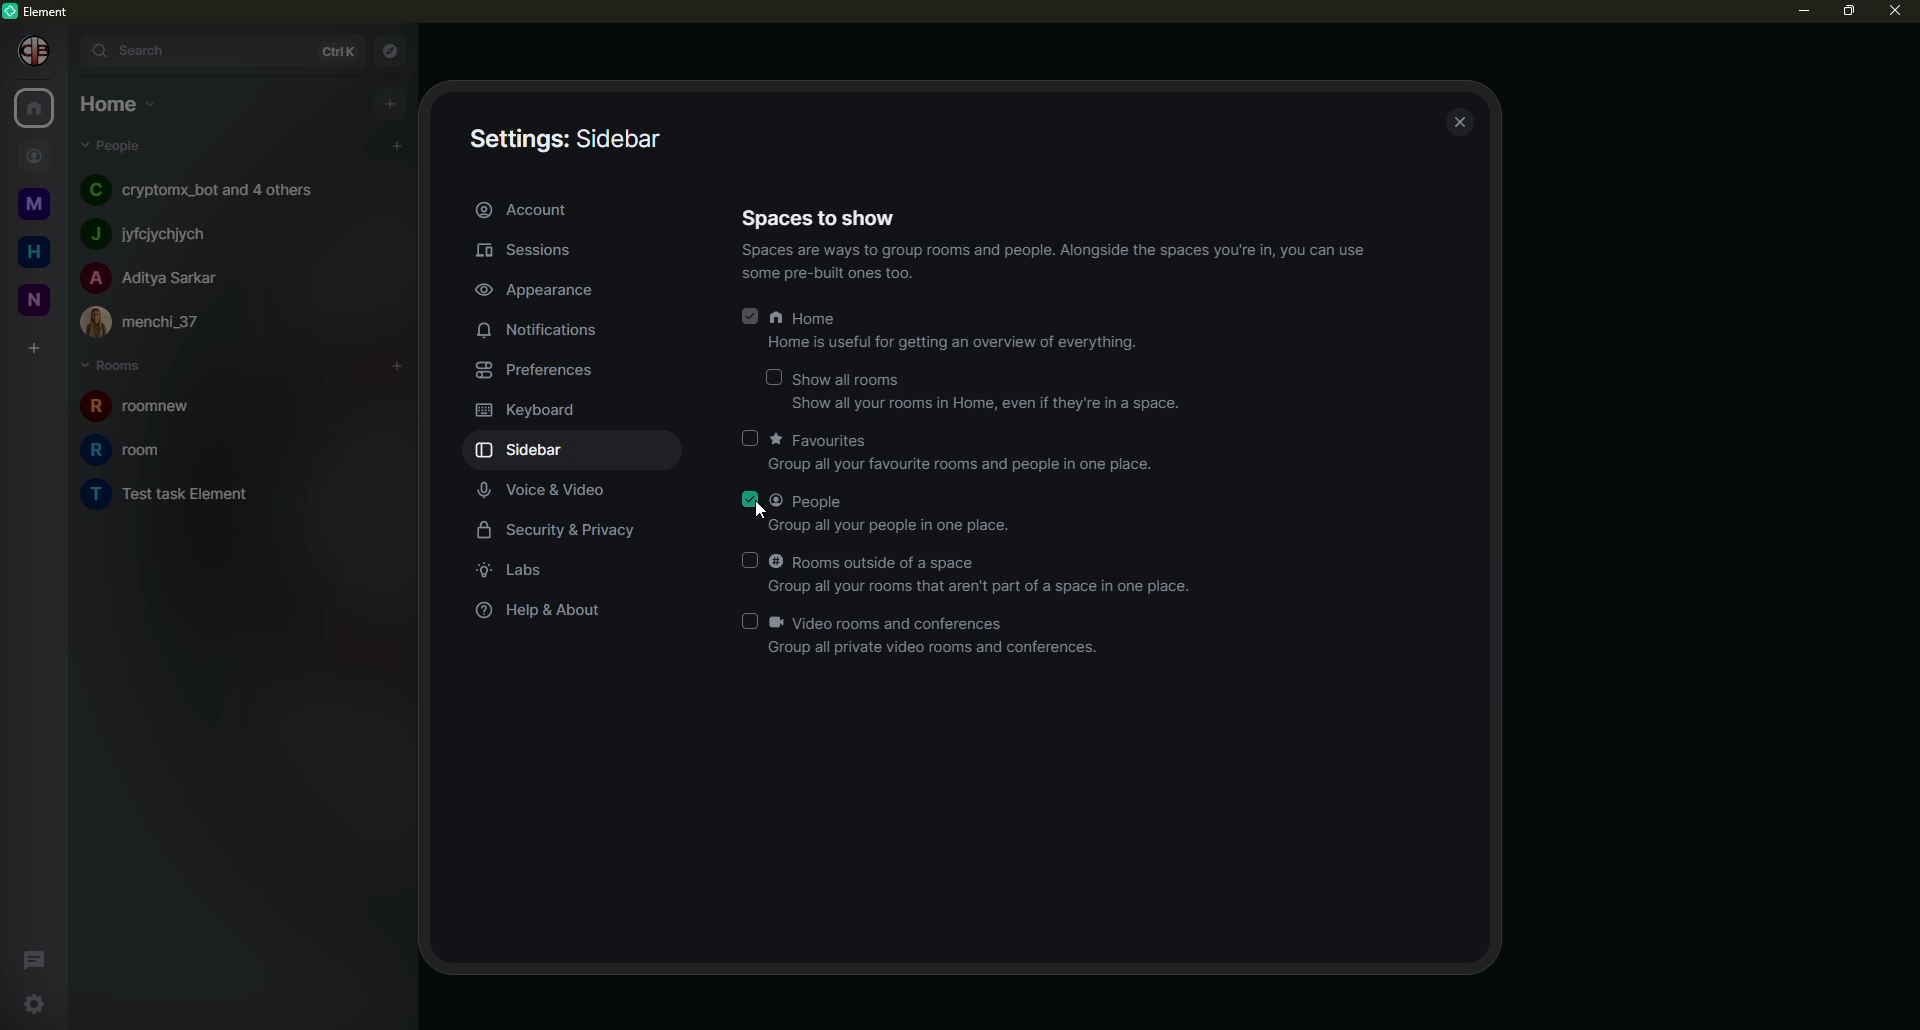 The image size is (1920, 1030). Describe the element at coordinates (198, 189) in the screenshot. I see `people` at that location.